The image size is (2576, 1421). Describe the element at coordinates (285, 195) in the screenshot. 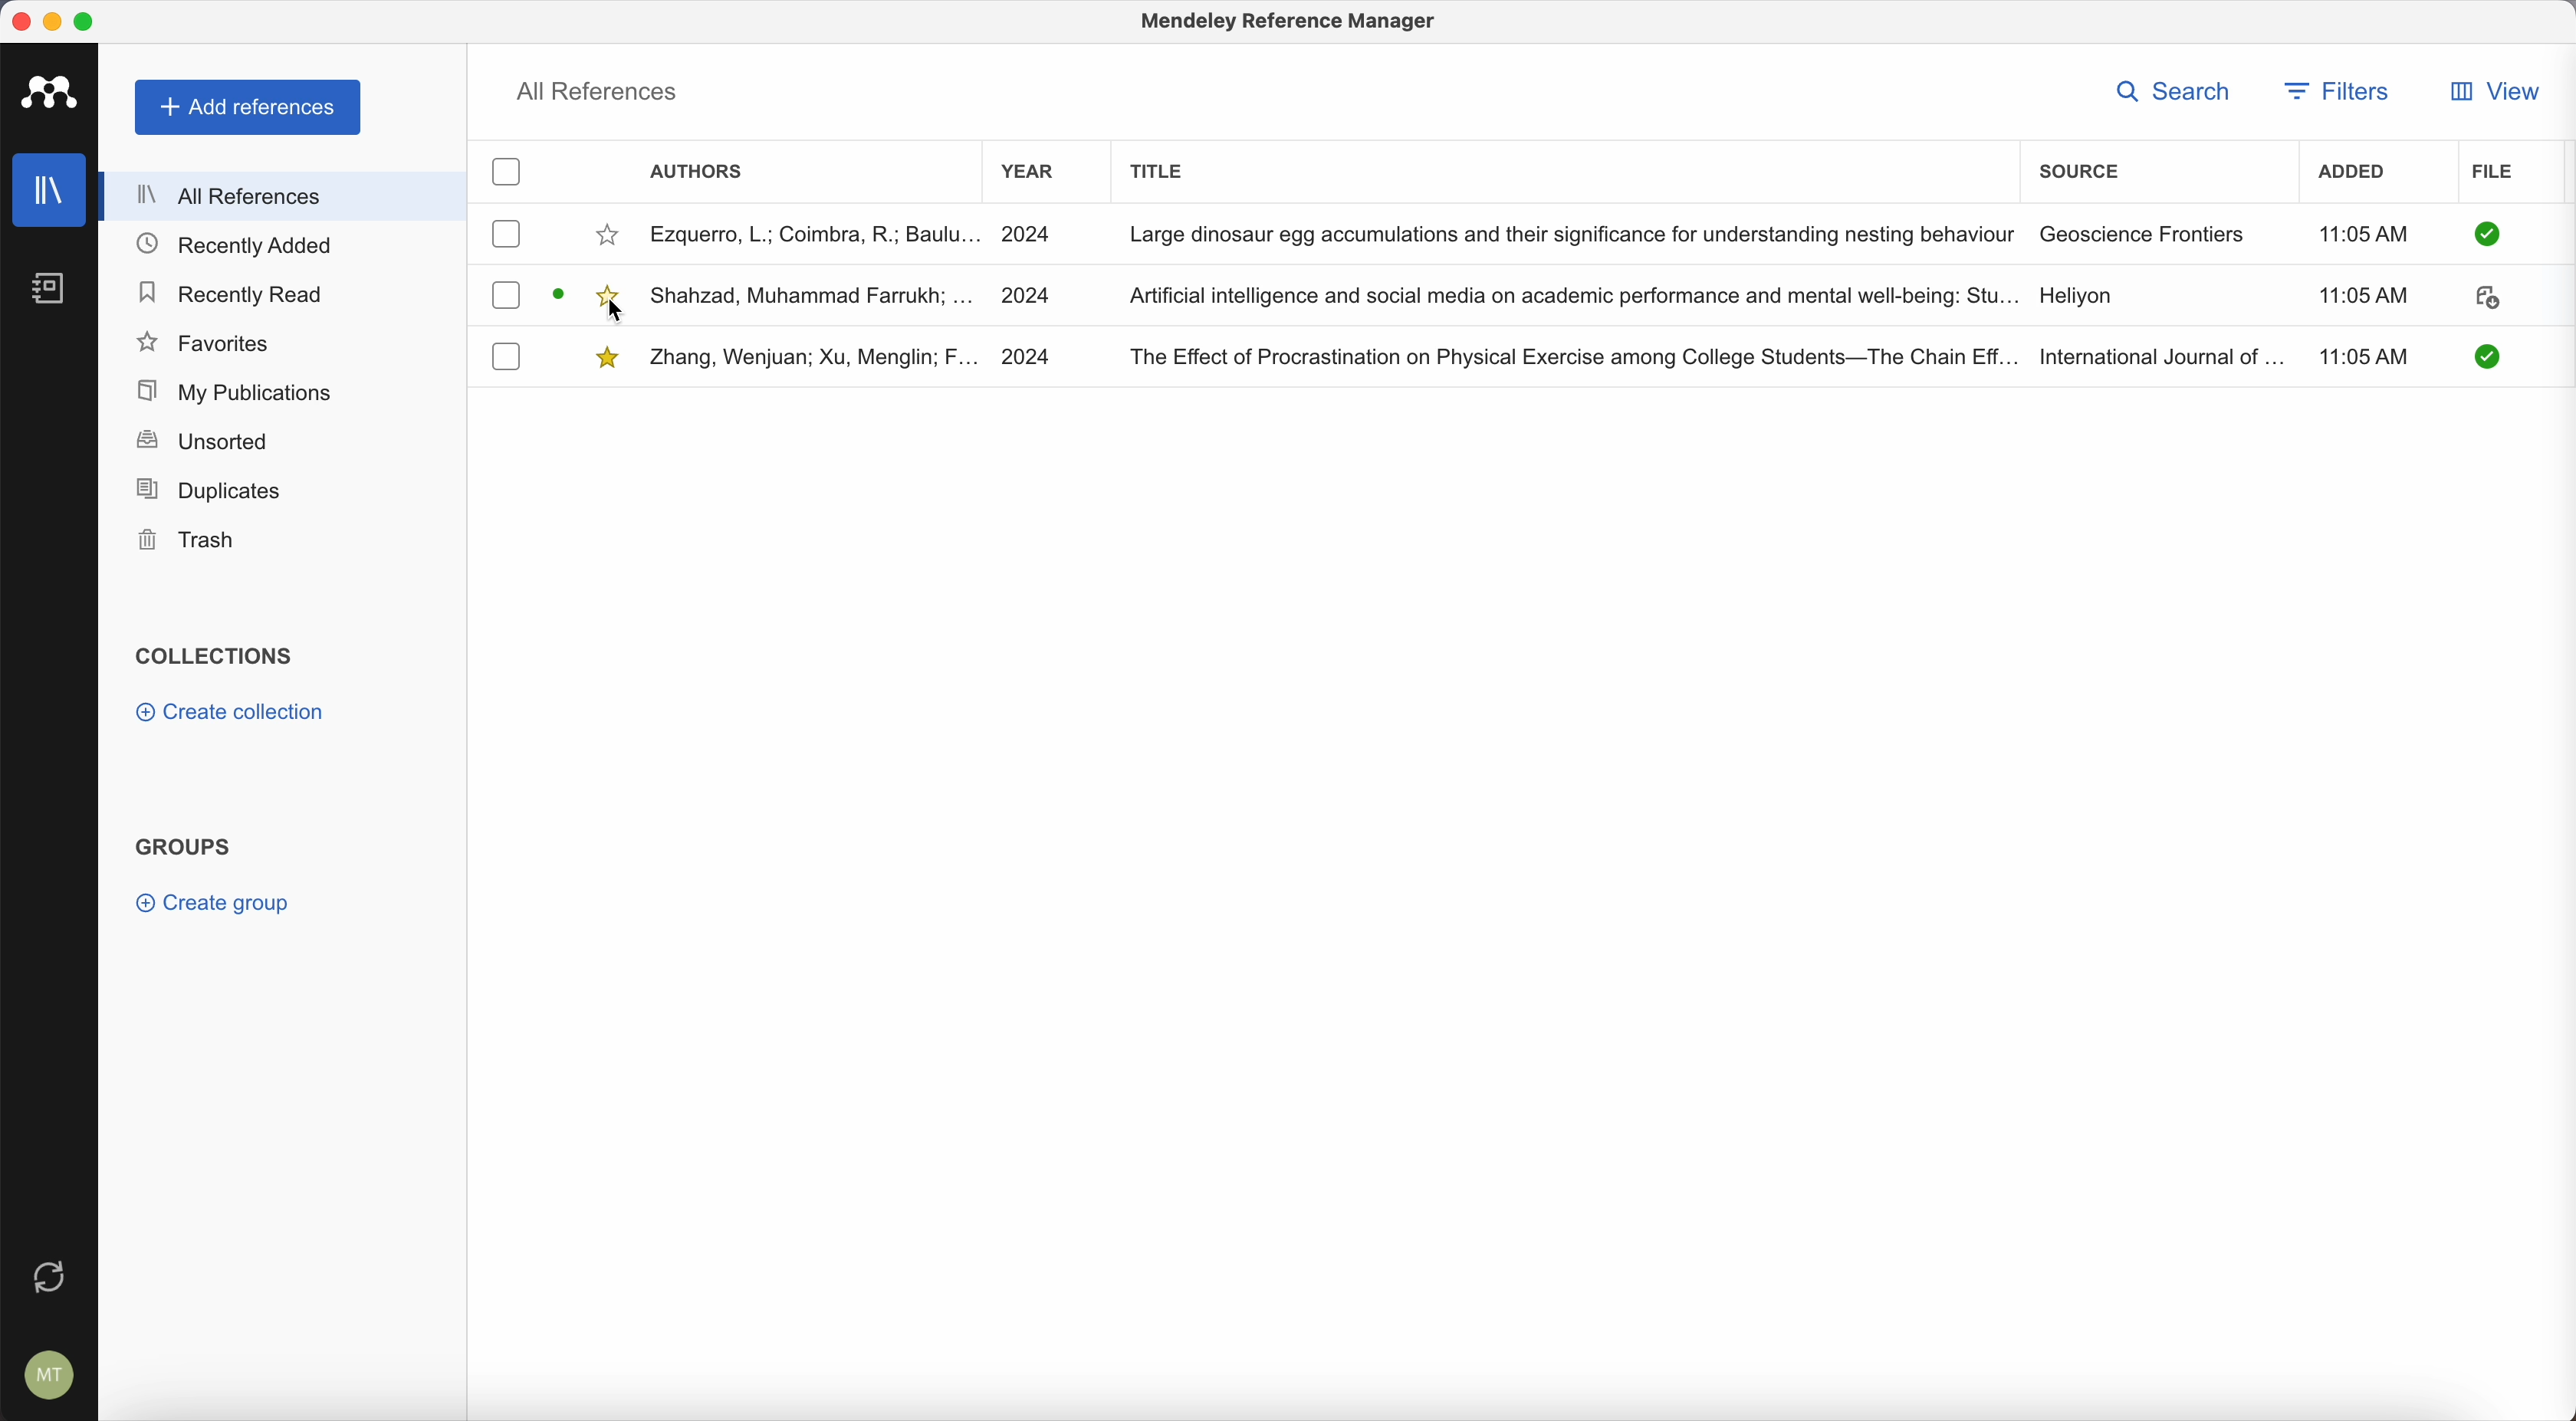

I see `all references` at that location.